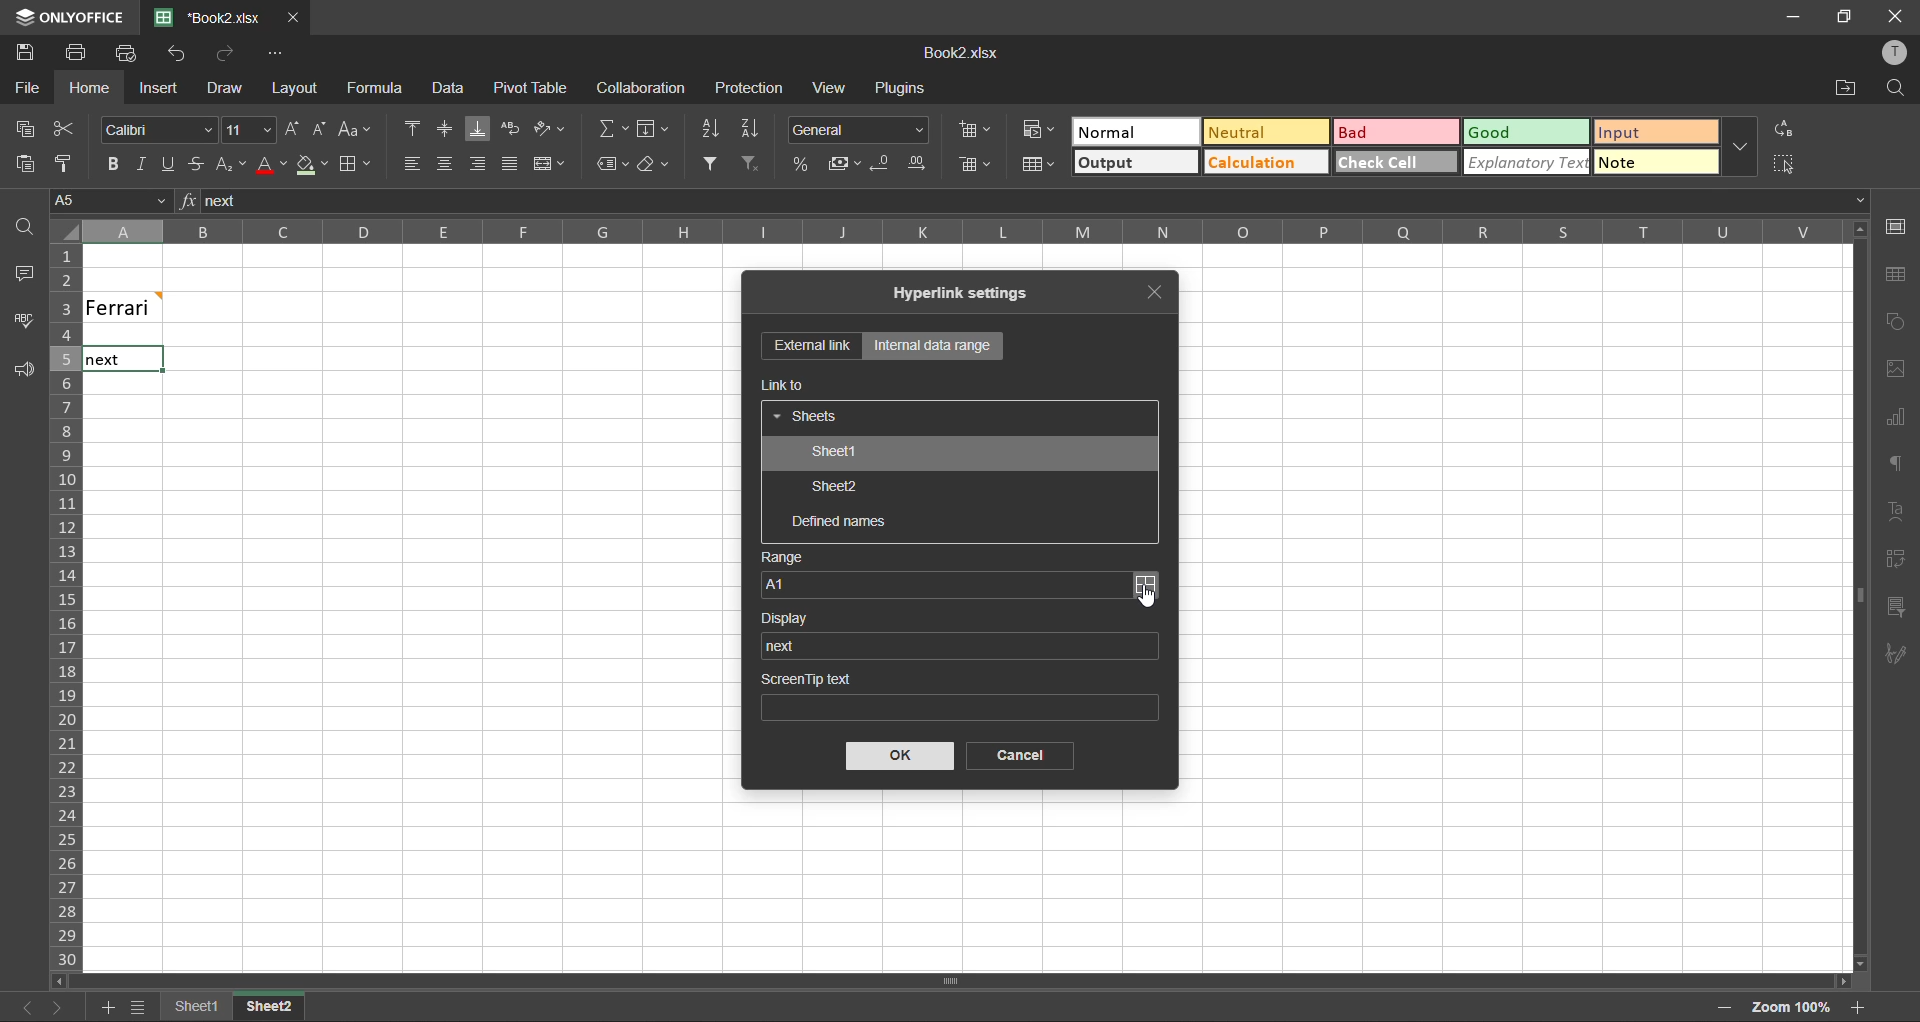 Image resolution: width=1920 pixels, height=1022 pixels. Describe the element at coordinates (1895, 607) in the screenshot. I see `slicer` at that location.